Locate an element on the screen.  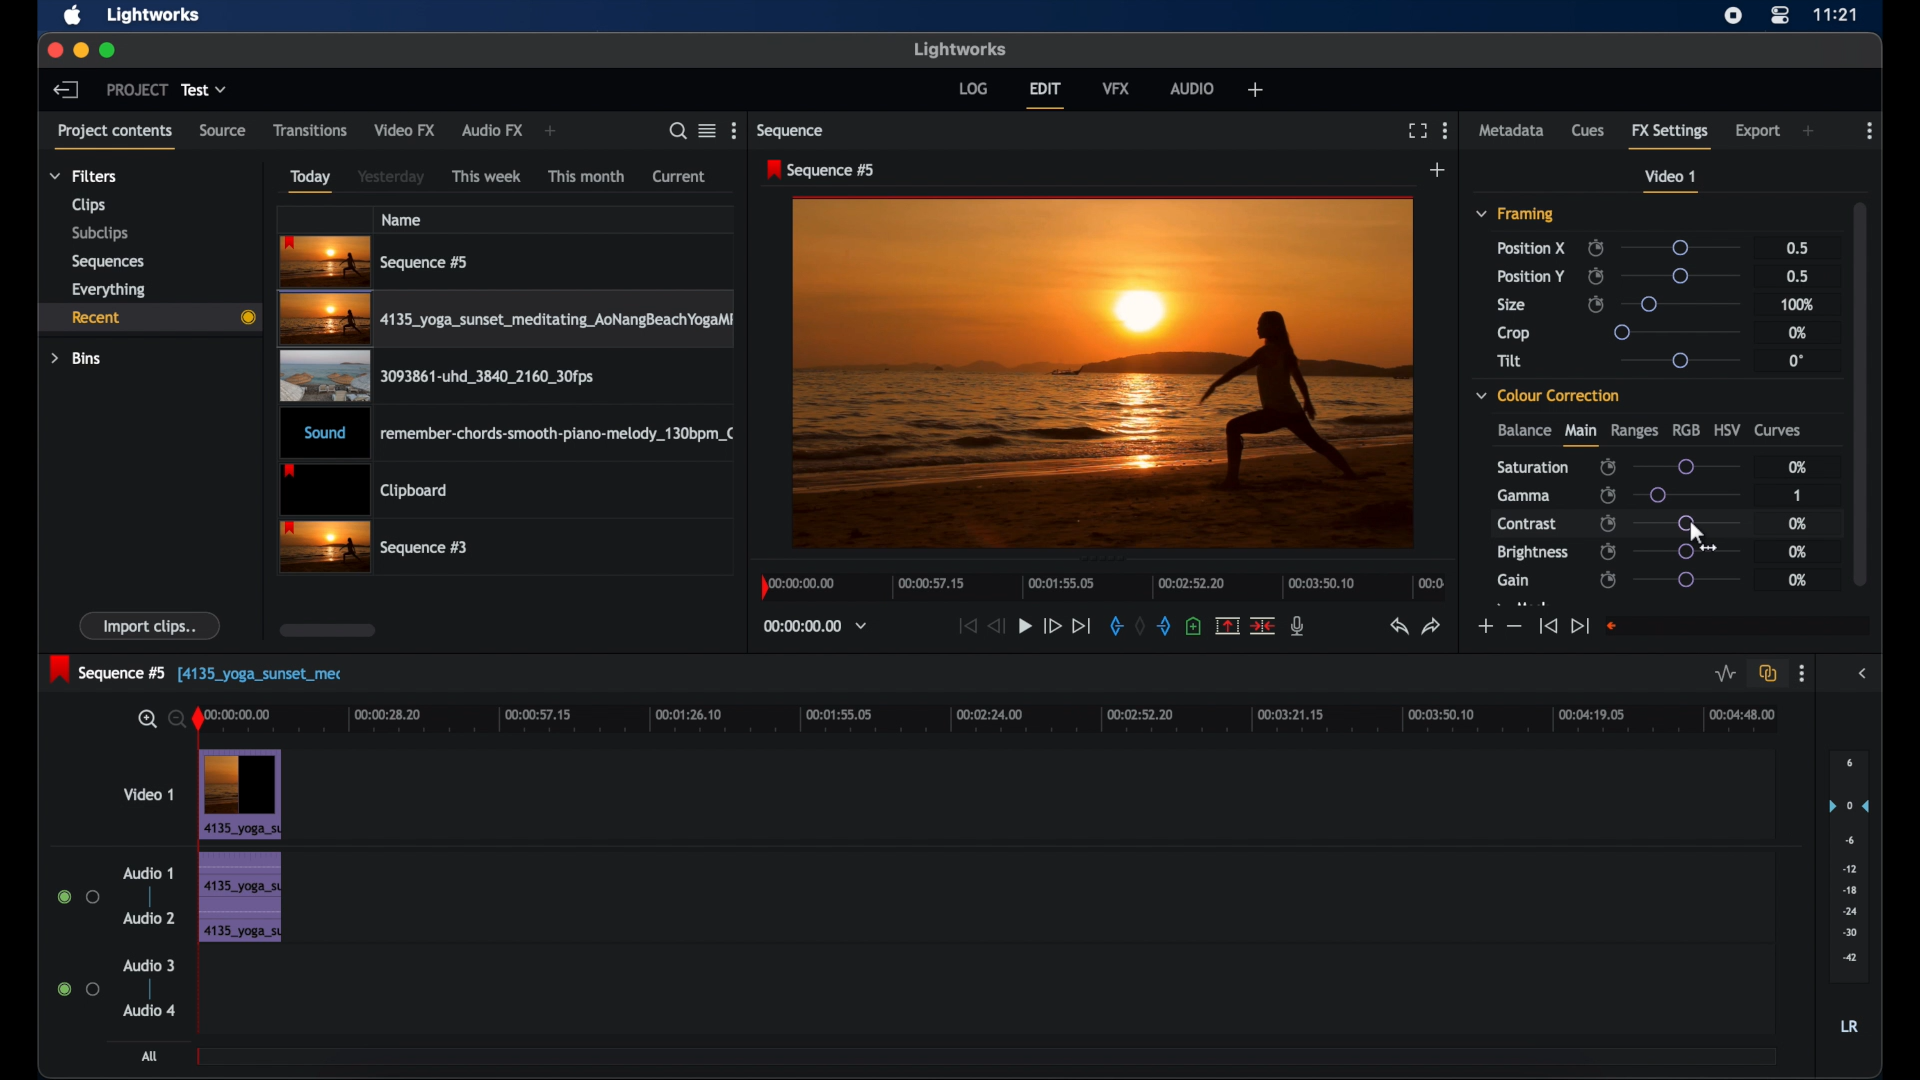
redo is located at coordinates (1433, 626).